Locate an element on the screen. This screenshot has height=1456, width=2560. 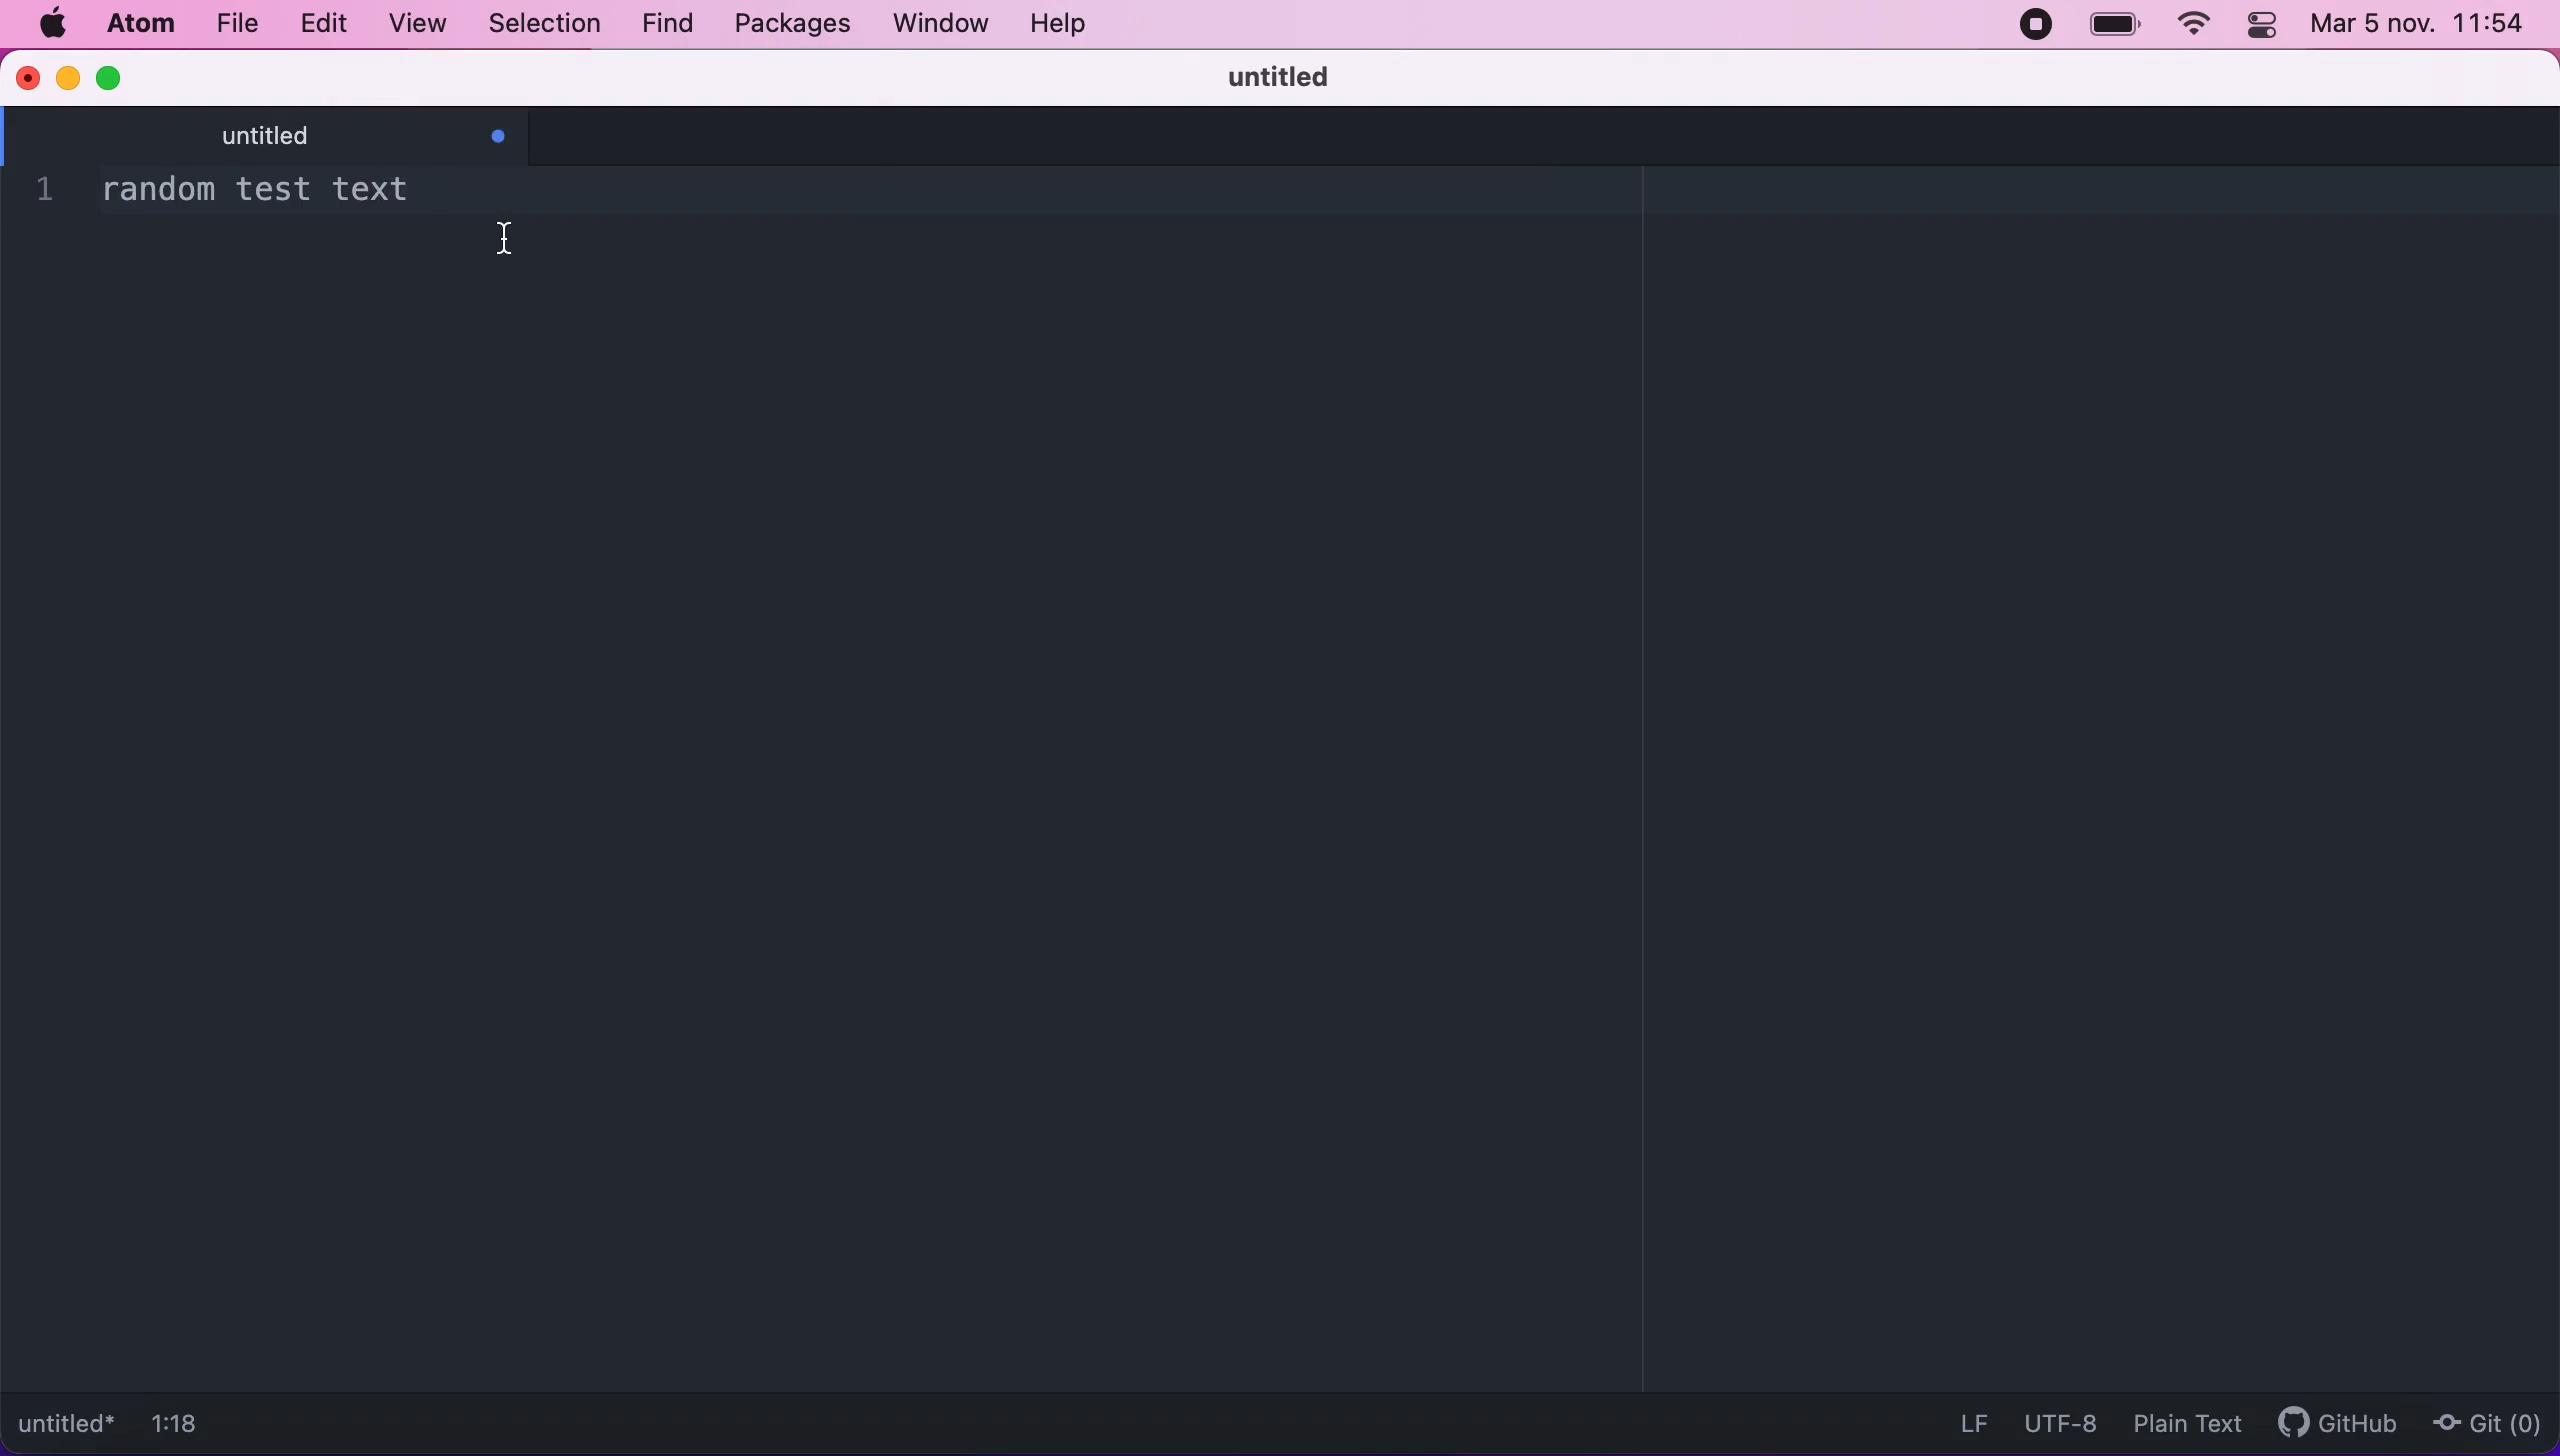
Git (0) is located at coordinates (2487, 1421).